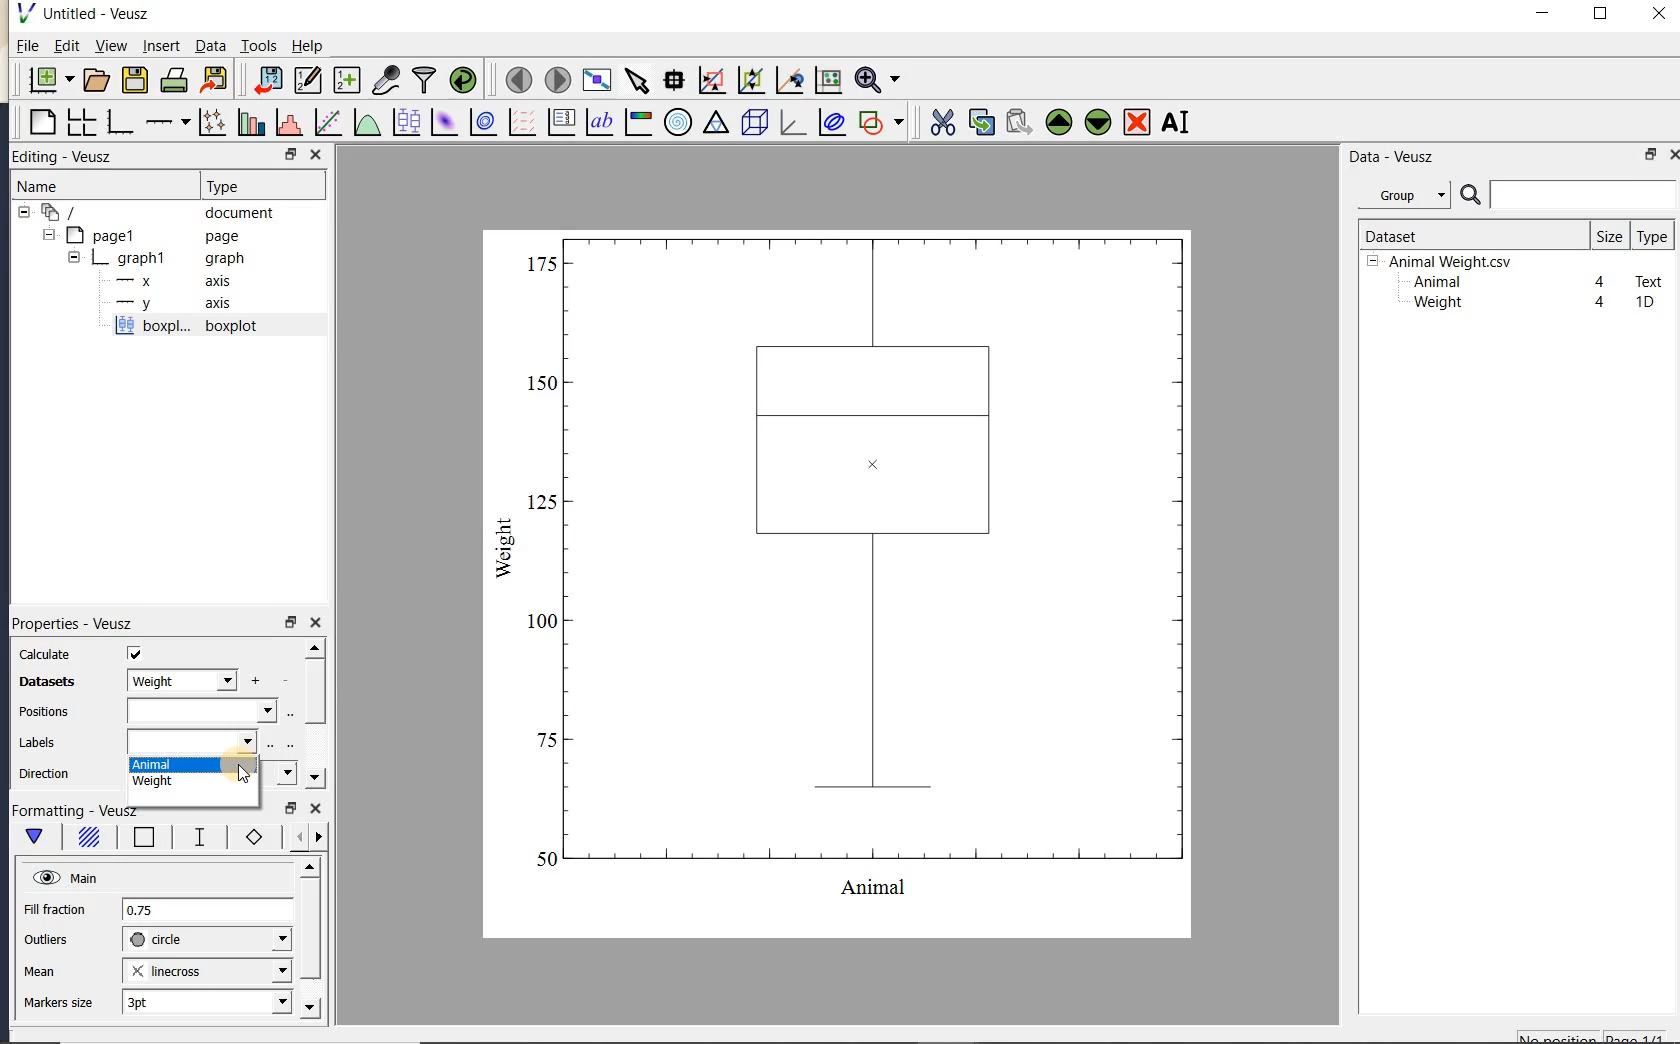 The height and width of the screenshot is (1044, 1680). I want to click on move the selected widget down, so click(1098, 122).